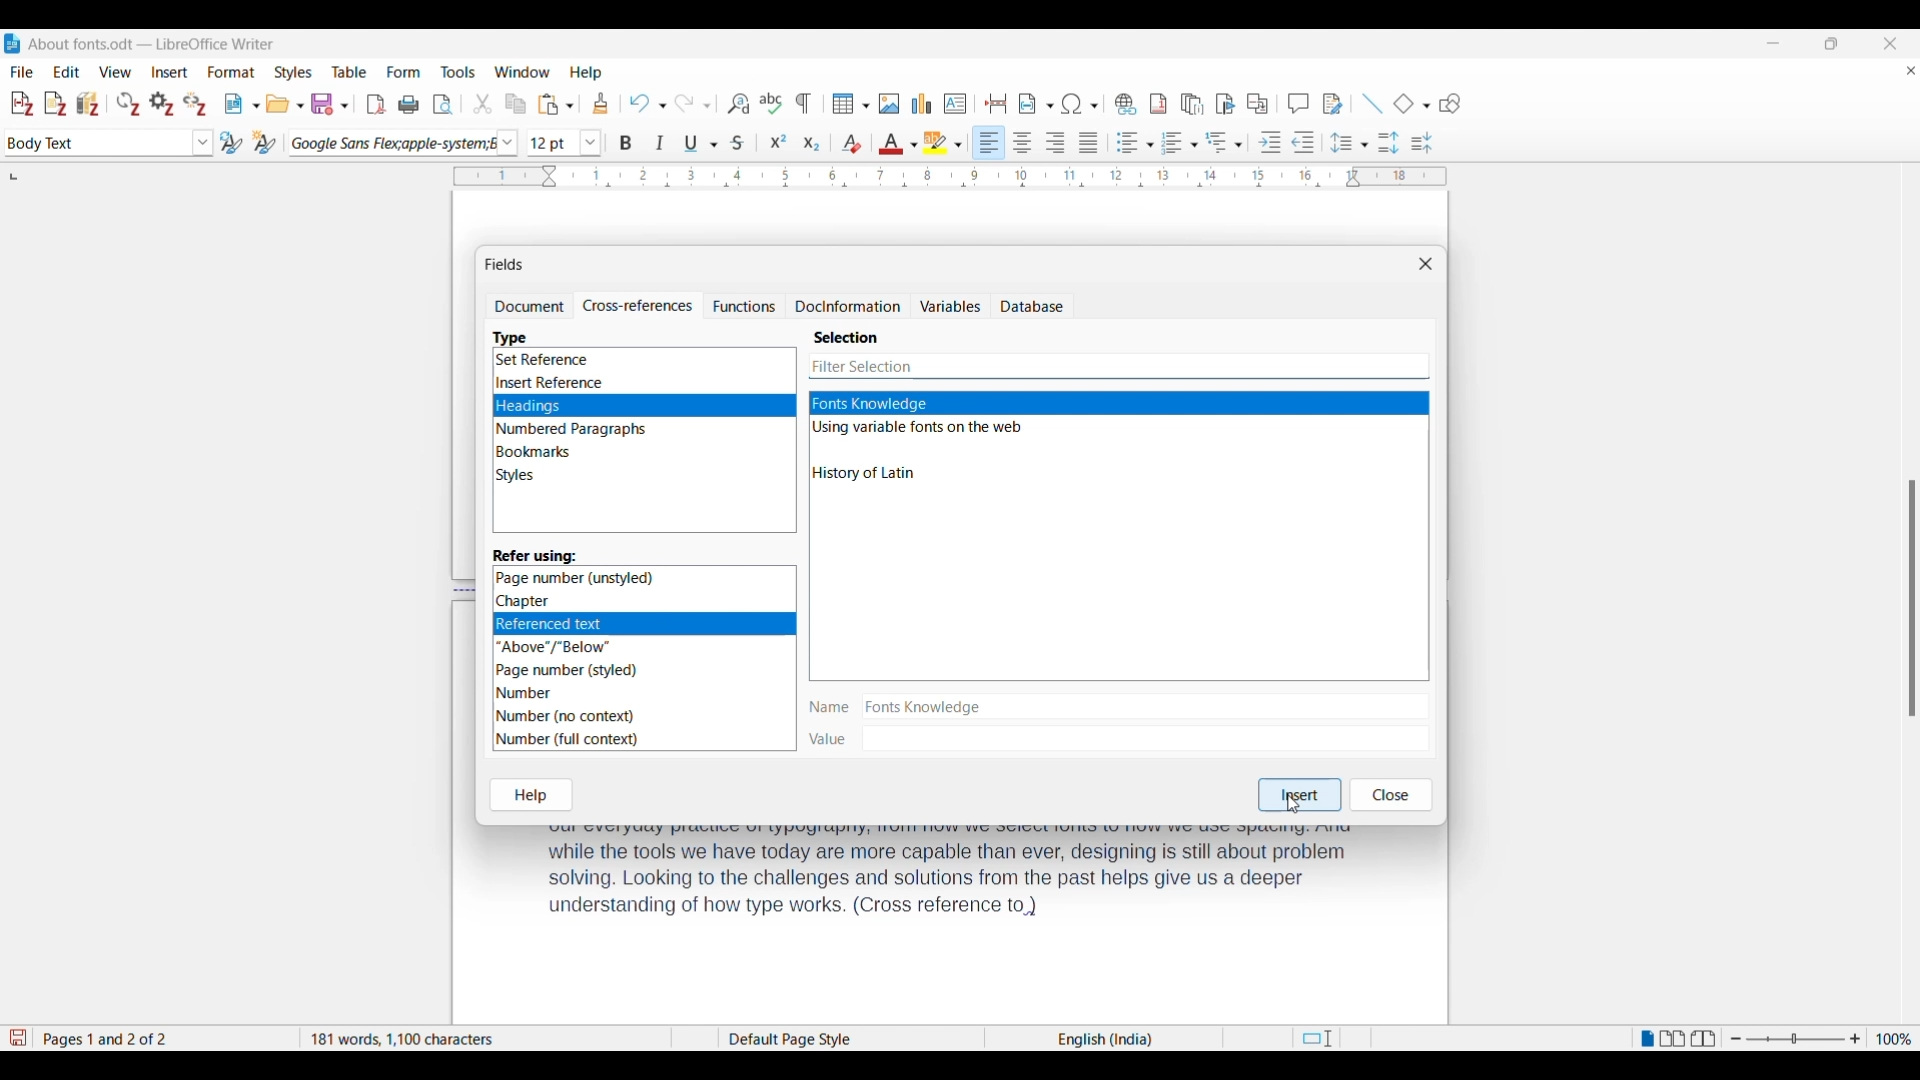  Describe the element at coordinates (1257, 104) in the screenshot. I see `Insert cross-reference` at that location.